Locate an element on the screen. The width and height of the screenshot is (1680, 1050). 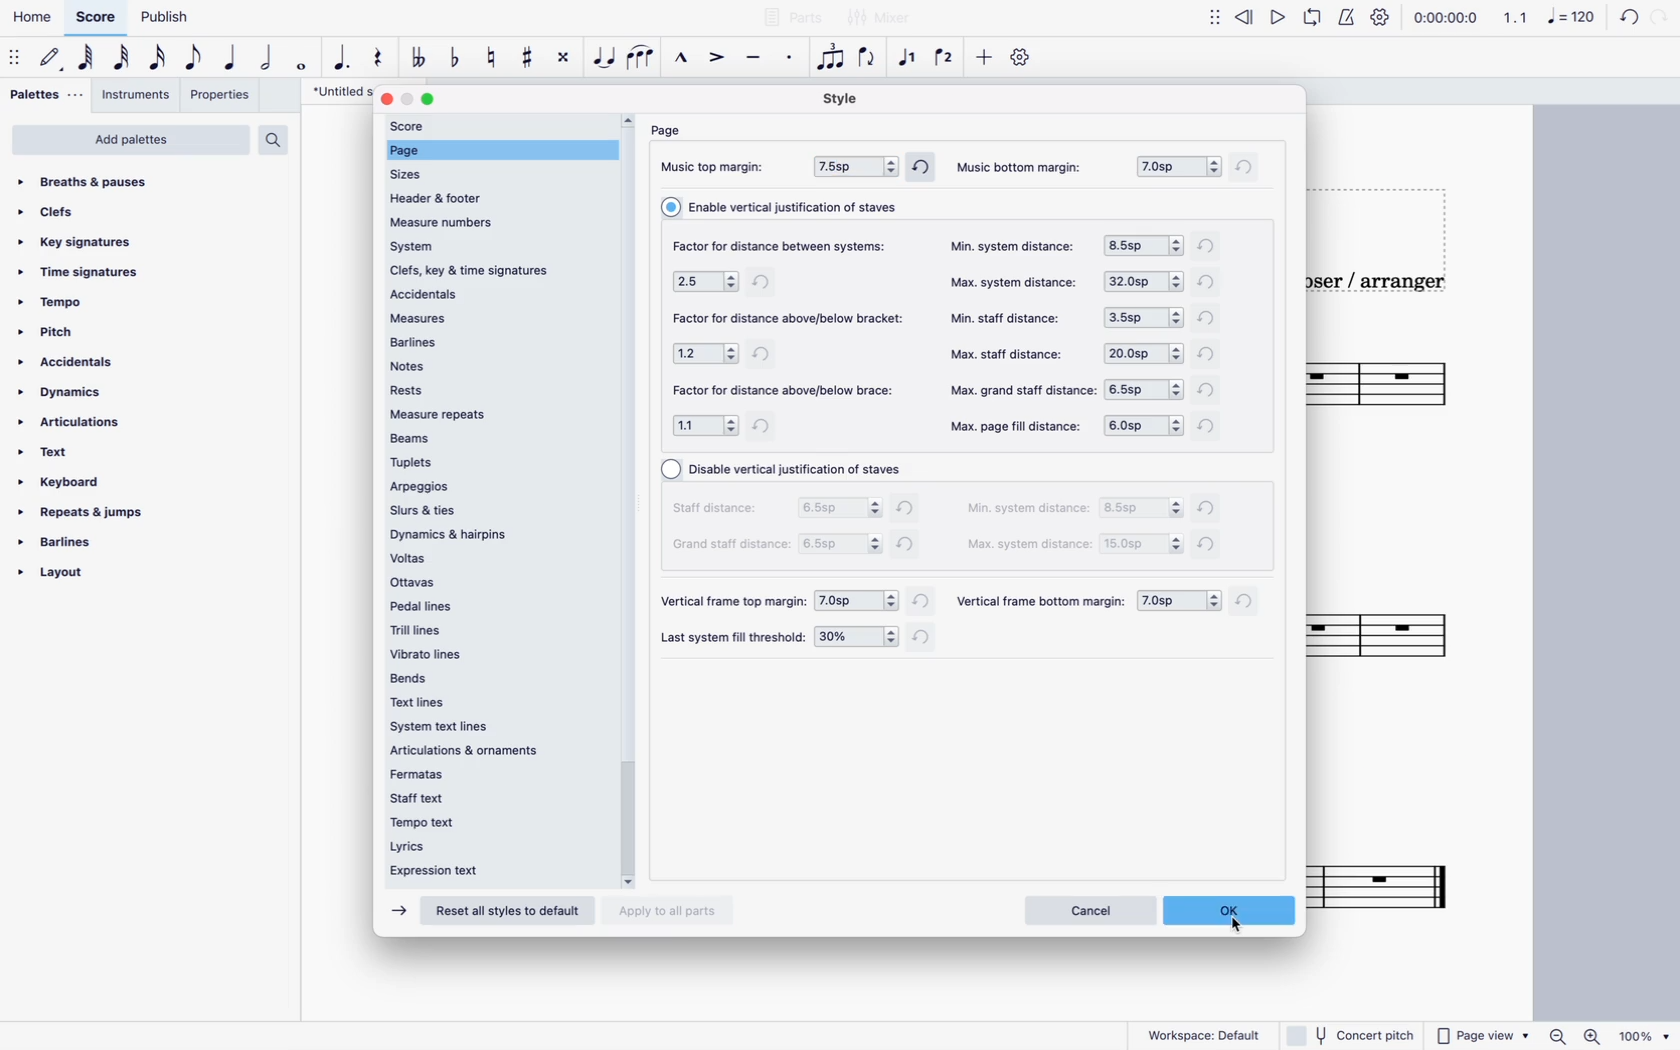
selected page is located at coordinates (501, 150).